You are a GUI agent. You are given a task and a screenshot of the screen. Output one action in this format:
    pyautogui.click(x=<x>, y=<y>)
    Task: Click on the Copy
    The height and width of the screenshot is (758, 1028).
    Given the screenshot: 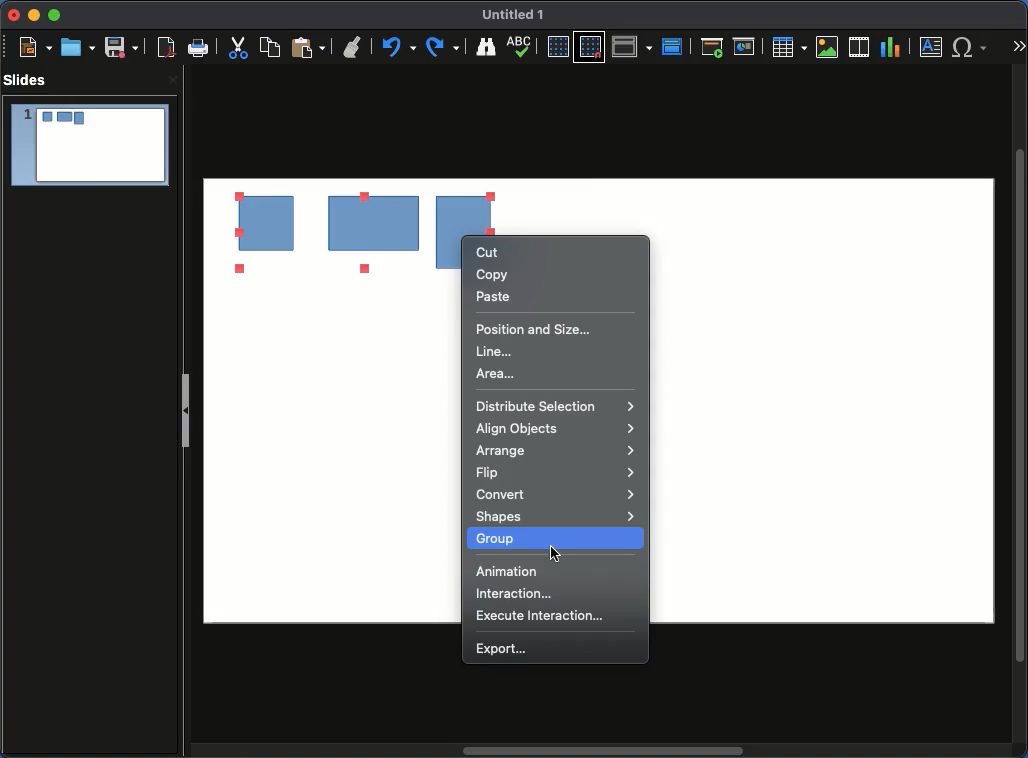 What is the action you would take?
    pyautogui.click(x=273, y=47)
    